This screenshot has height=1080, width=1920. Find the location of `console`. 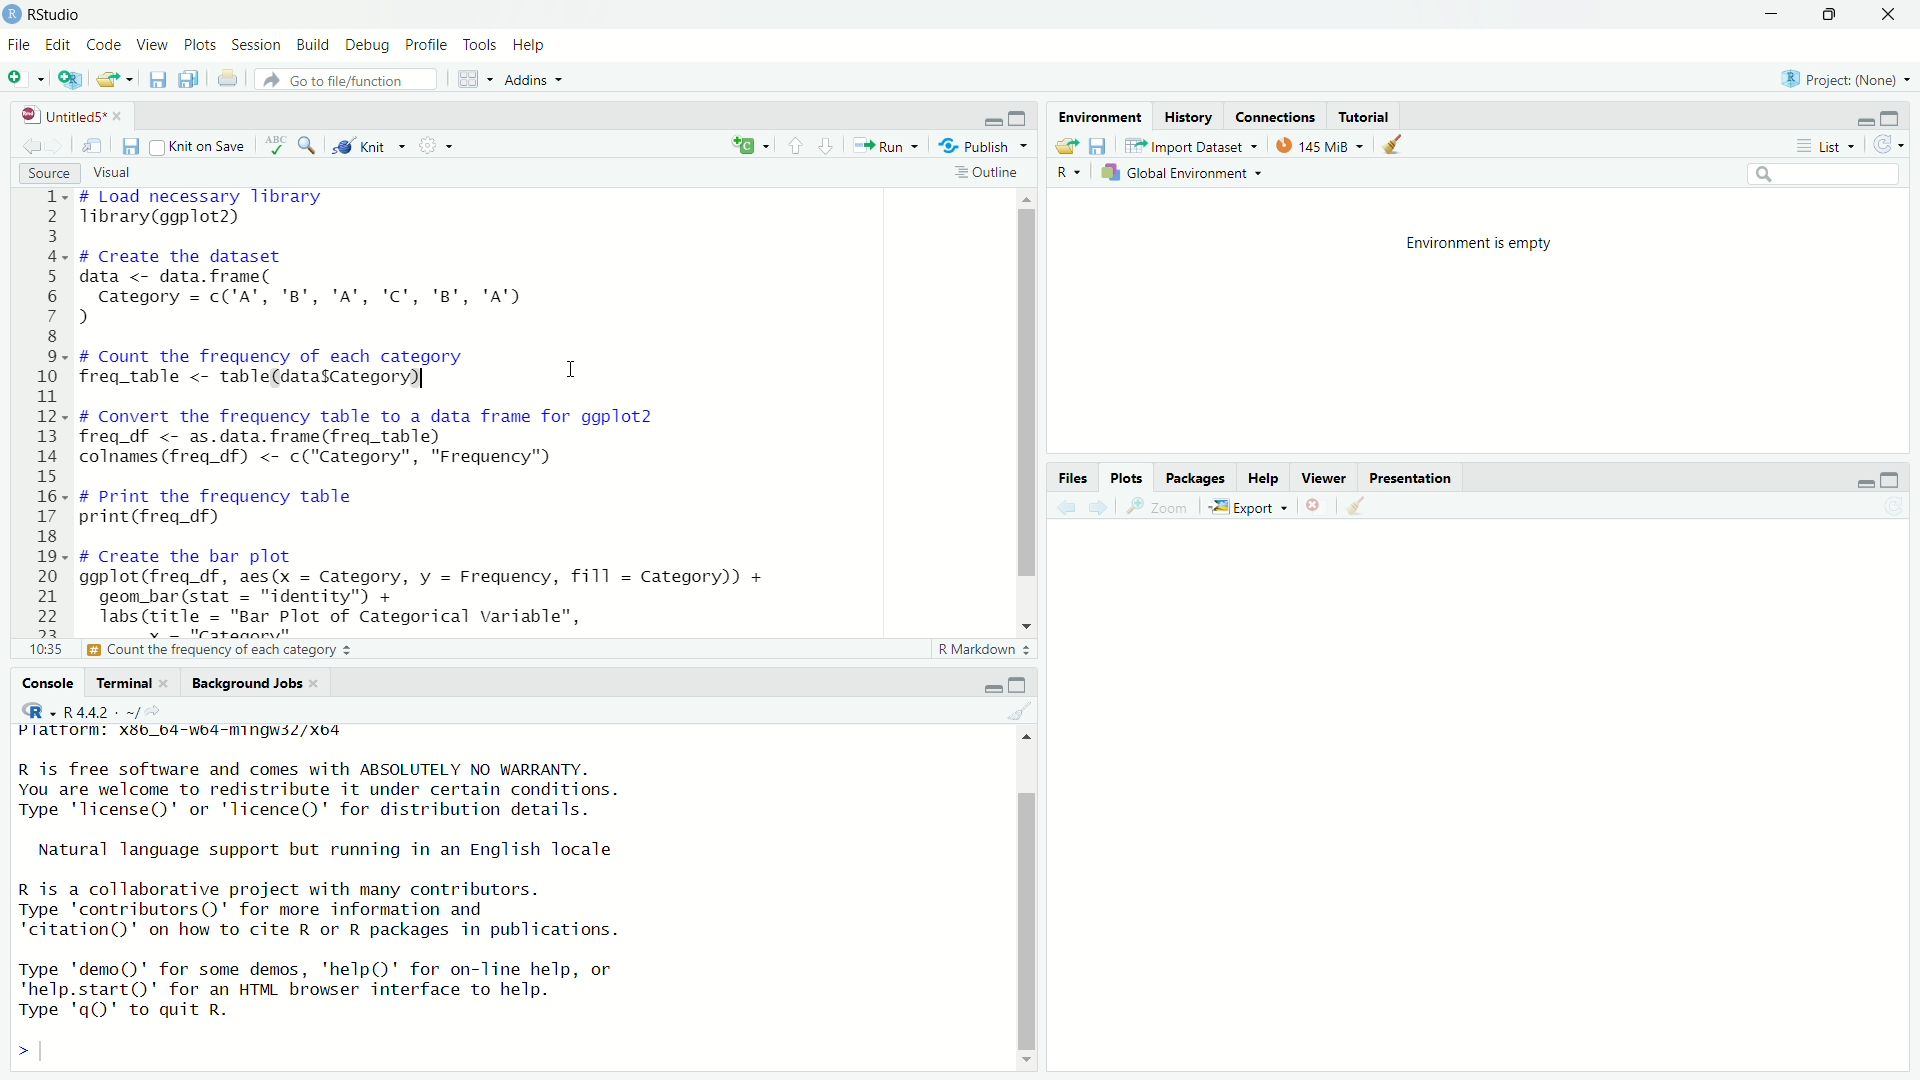

console is located at coordinates (40, 684).